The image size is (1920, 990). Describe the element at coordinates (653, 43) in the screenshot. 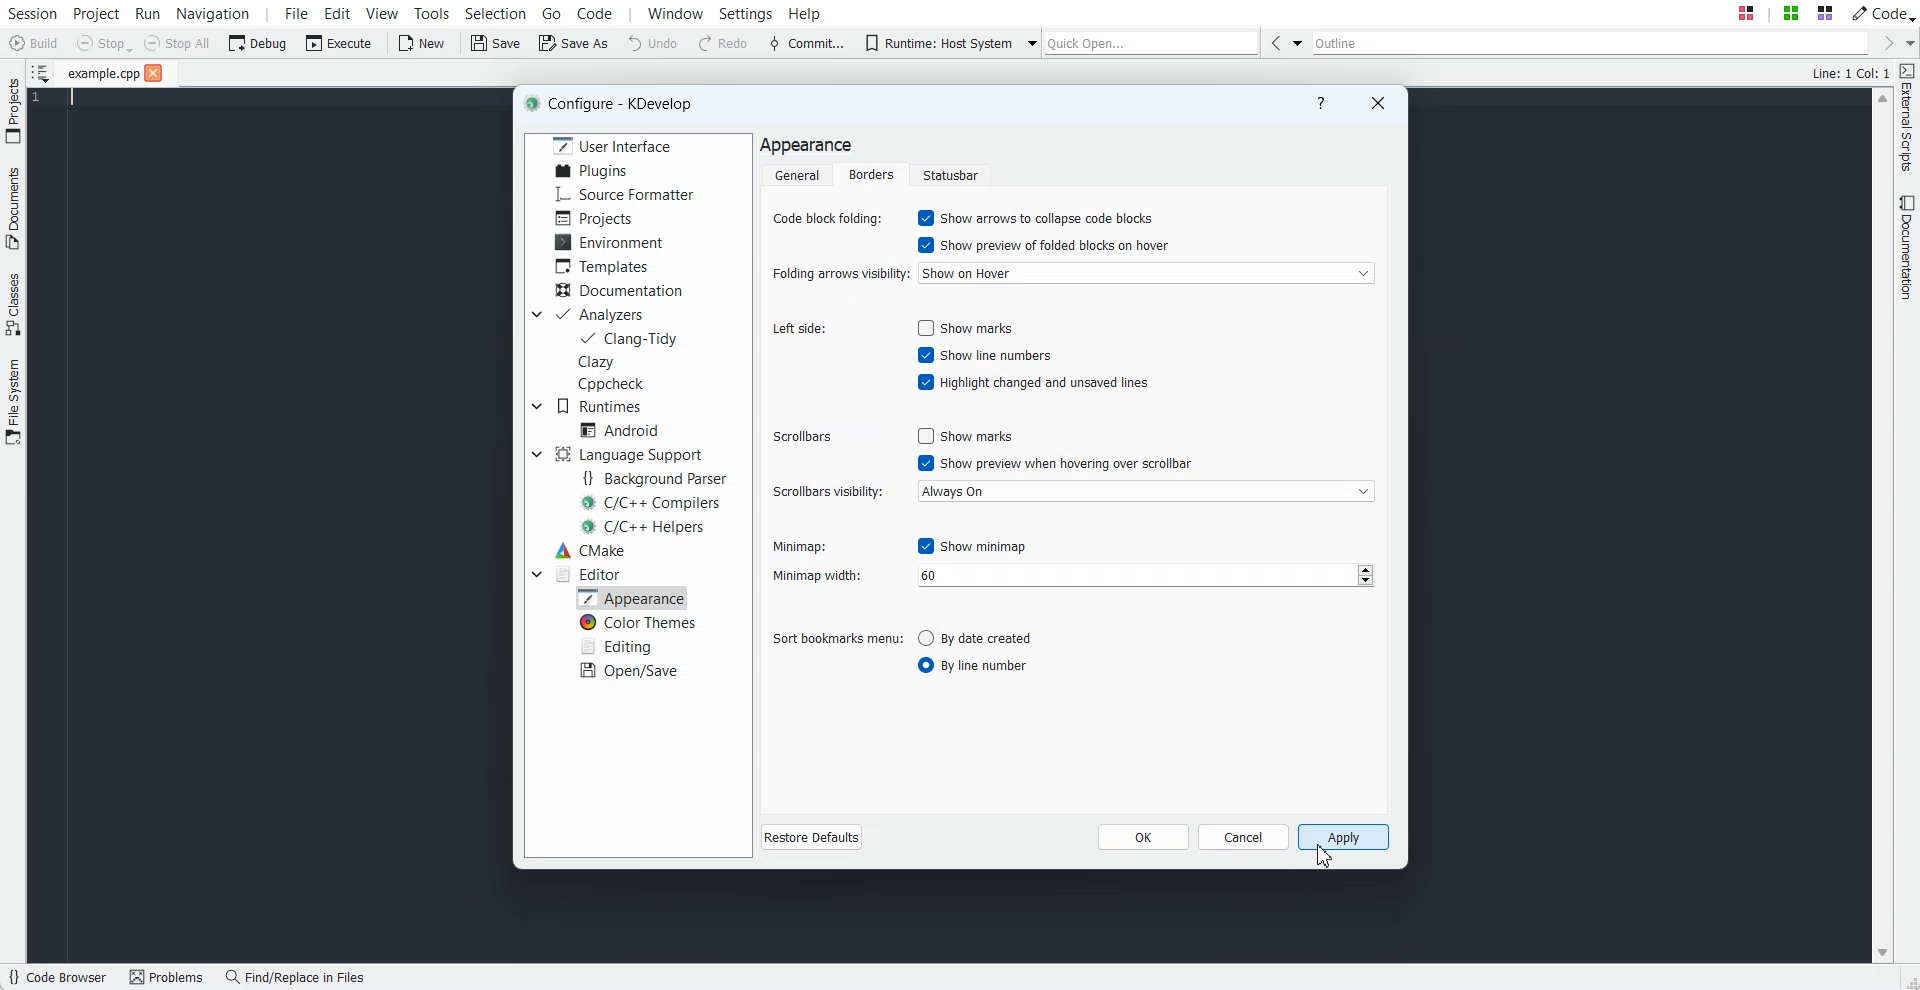

I see `Undo` at that location.